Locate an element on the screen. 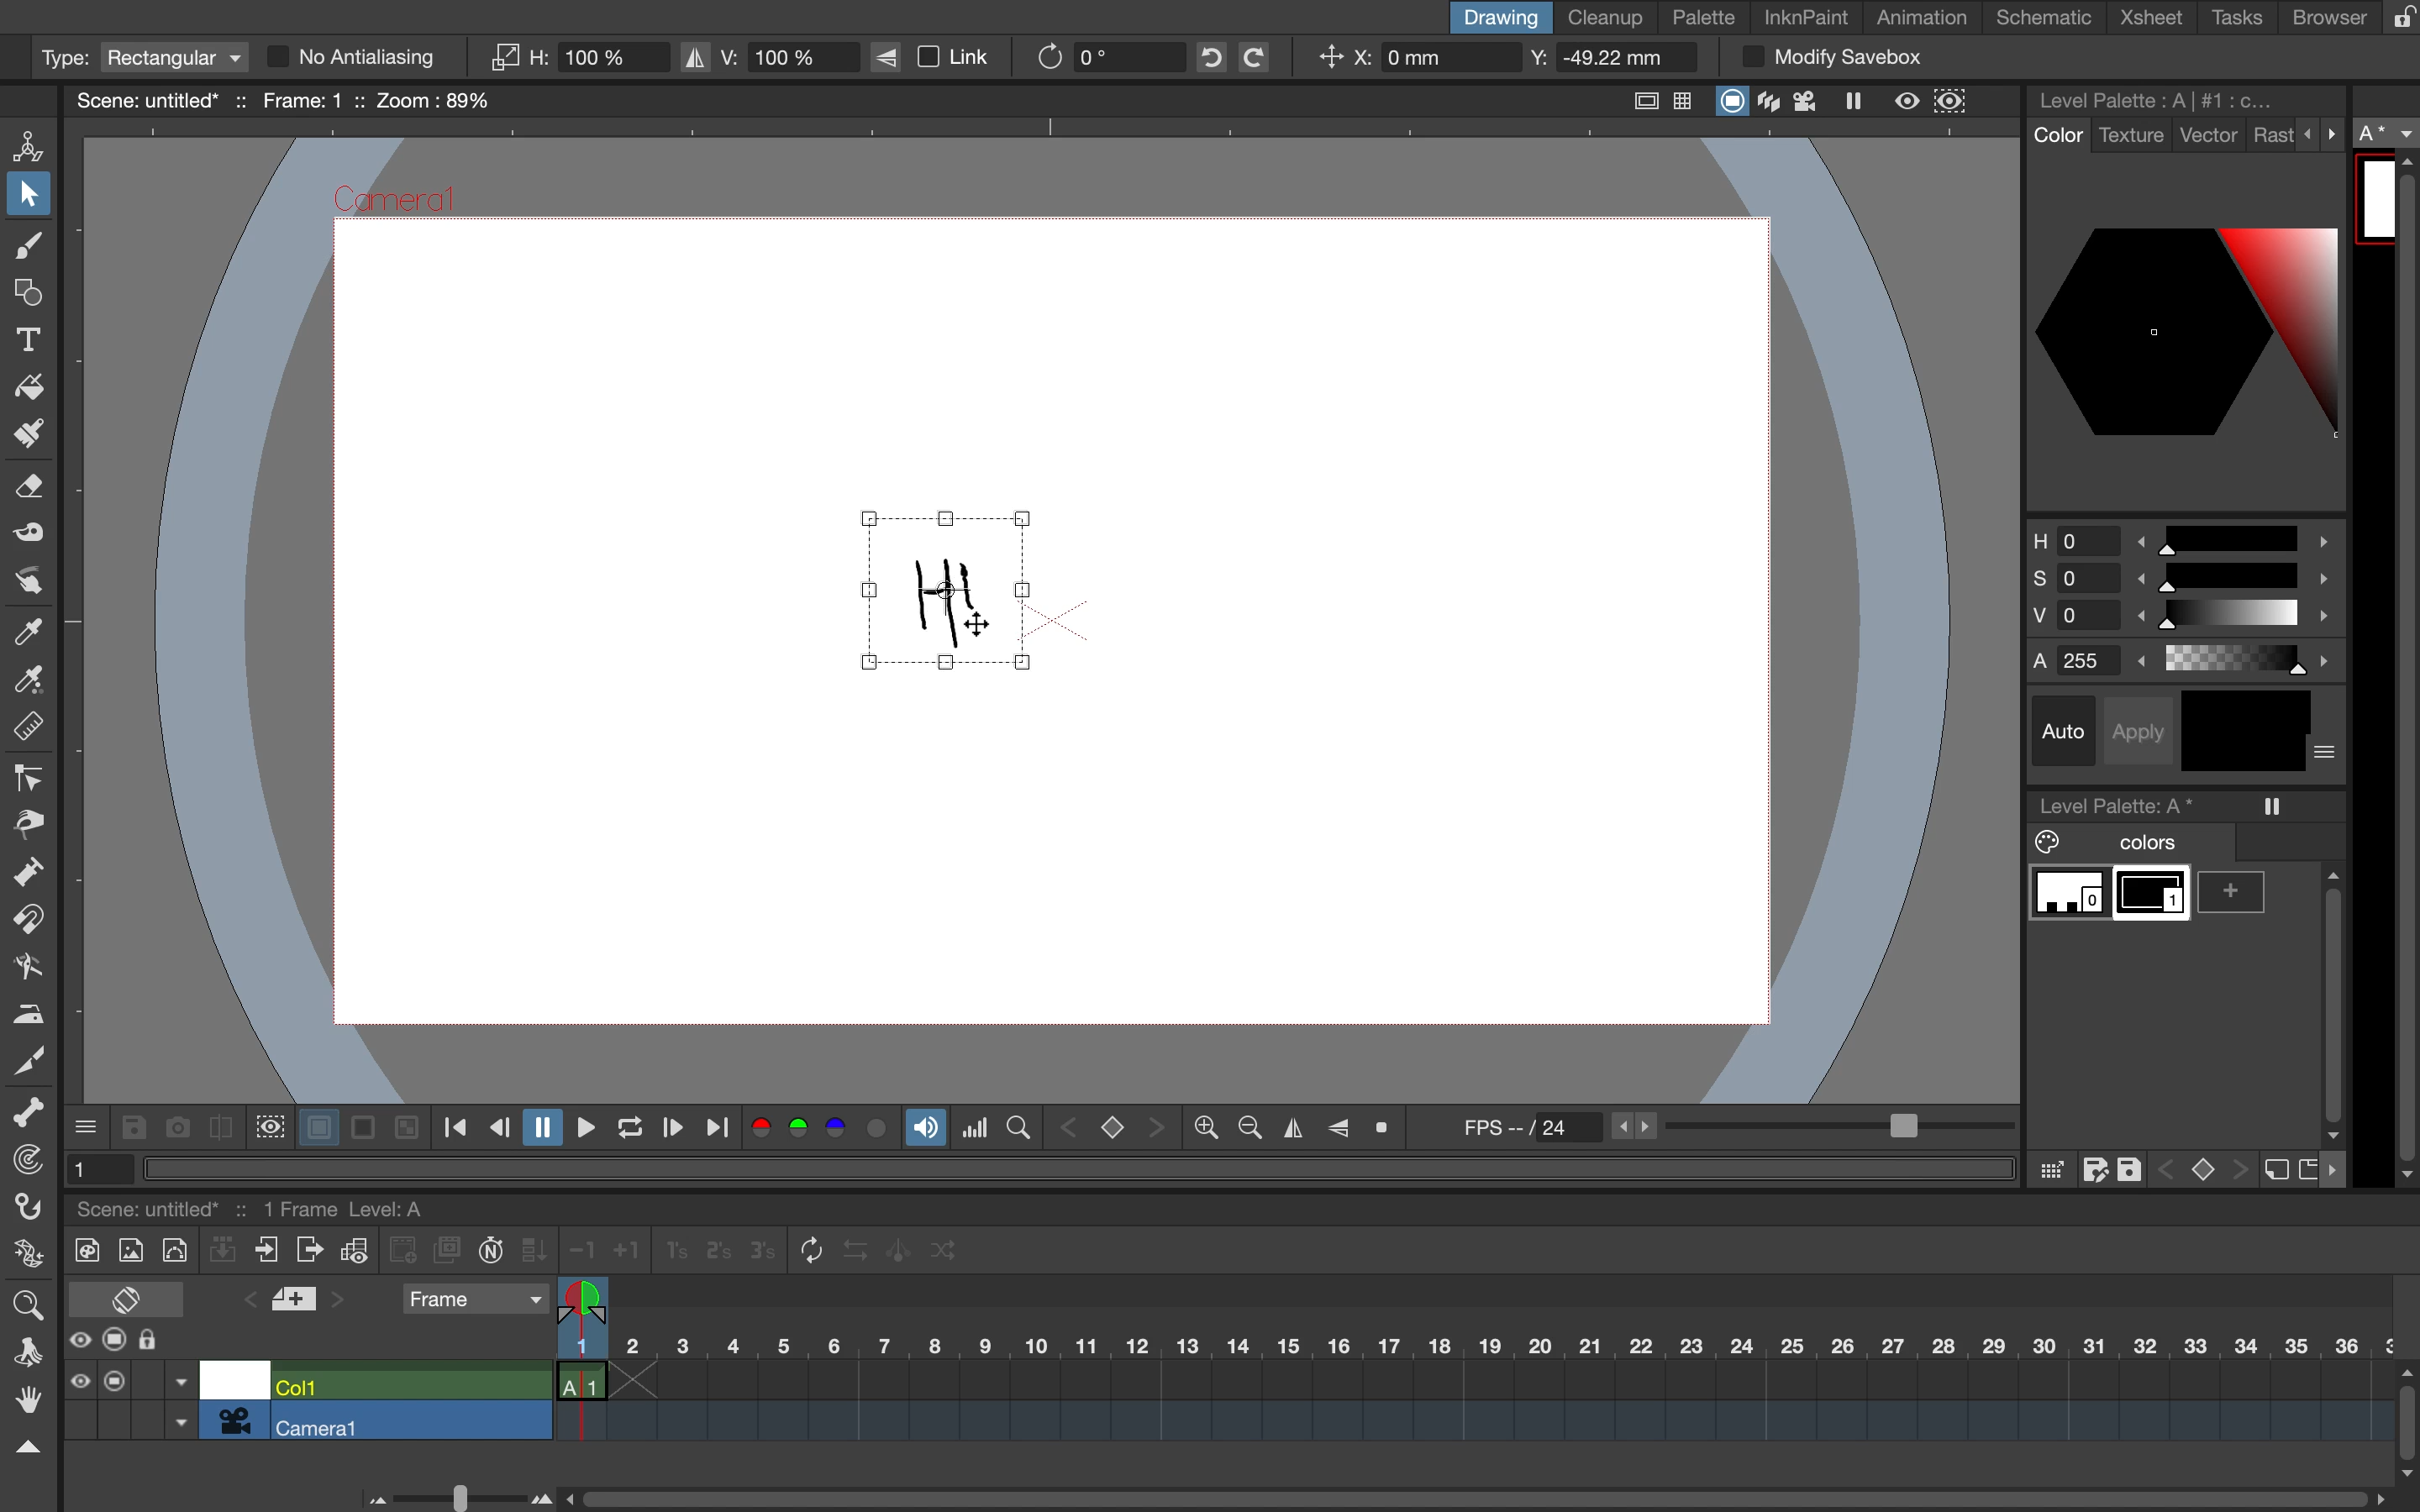  animate tool is located at coordinates (35, 144).